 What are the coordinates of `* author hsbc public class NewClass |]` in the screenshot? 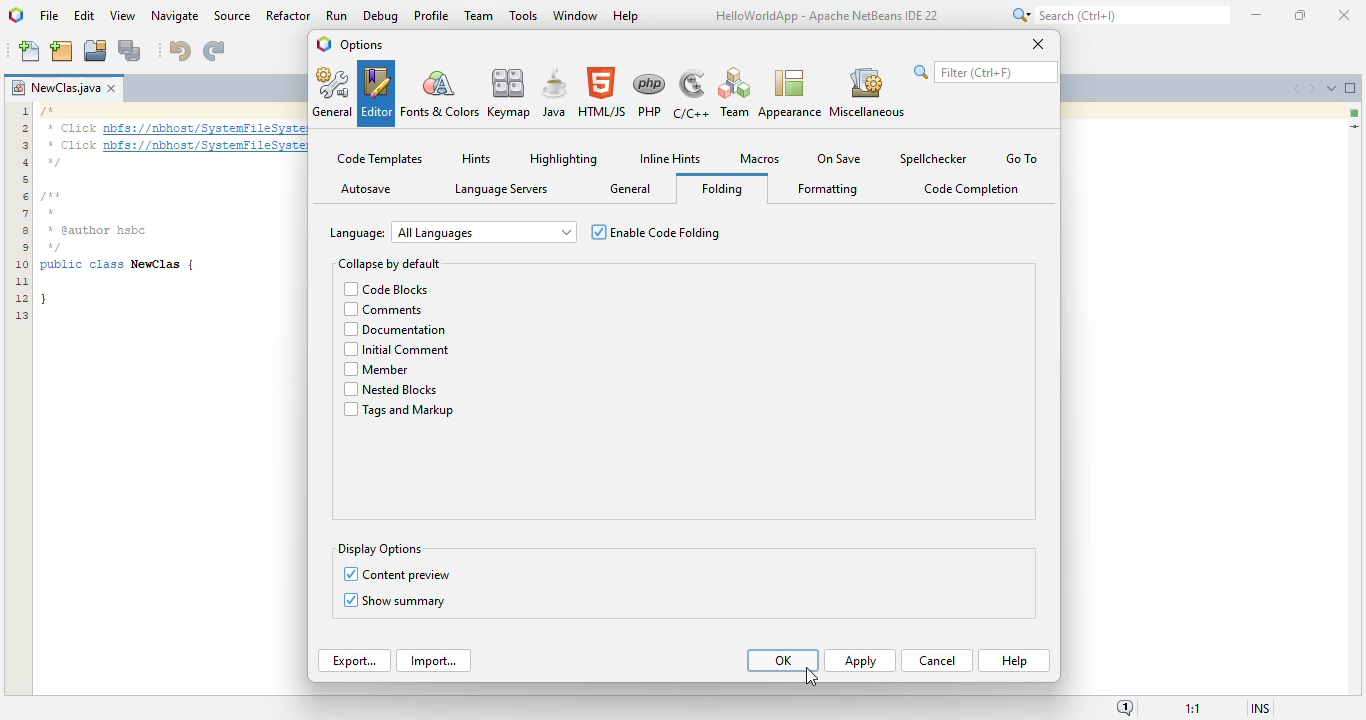 It's located at (119, 268).